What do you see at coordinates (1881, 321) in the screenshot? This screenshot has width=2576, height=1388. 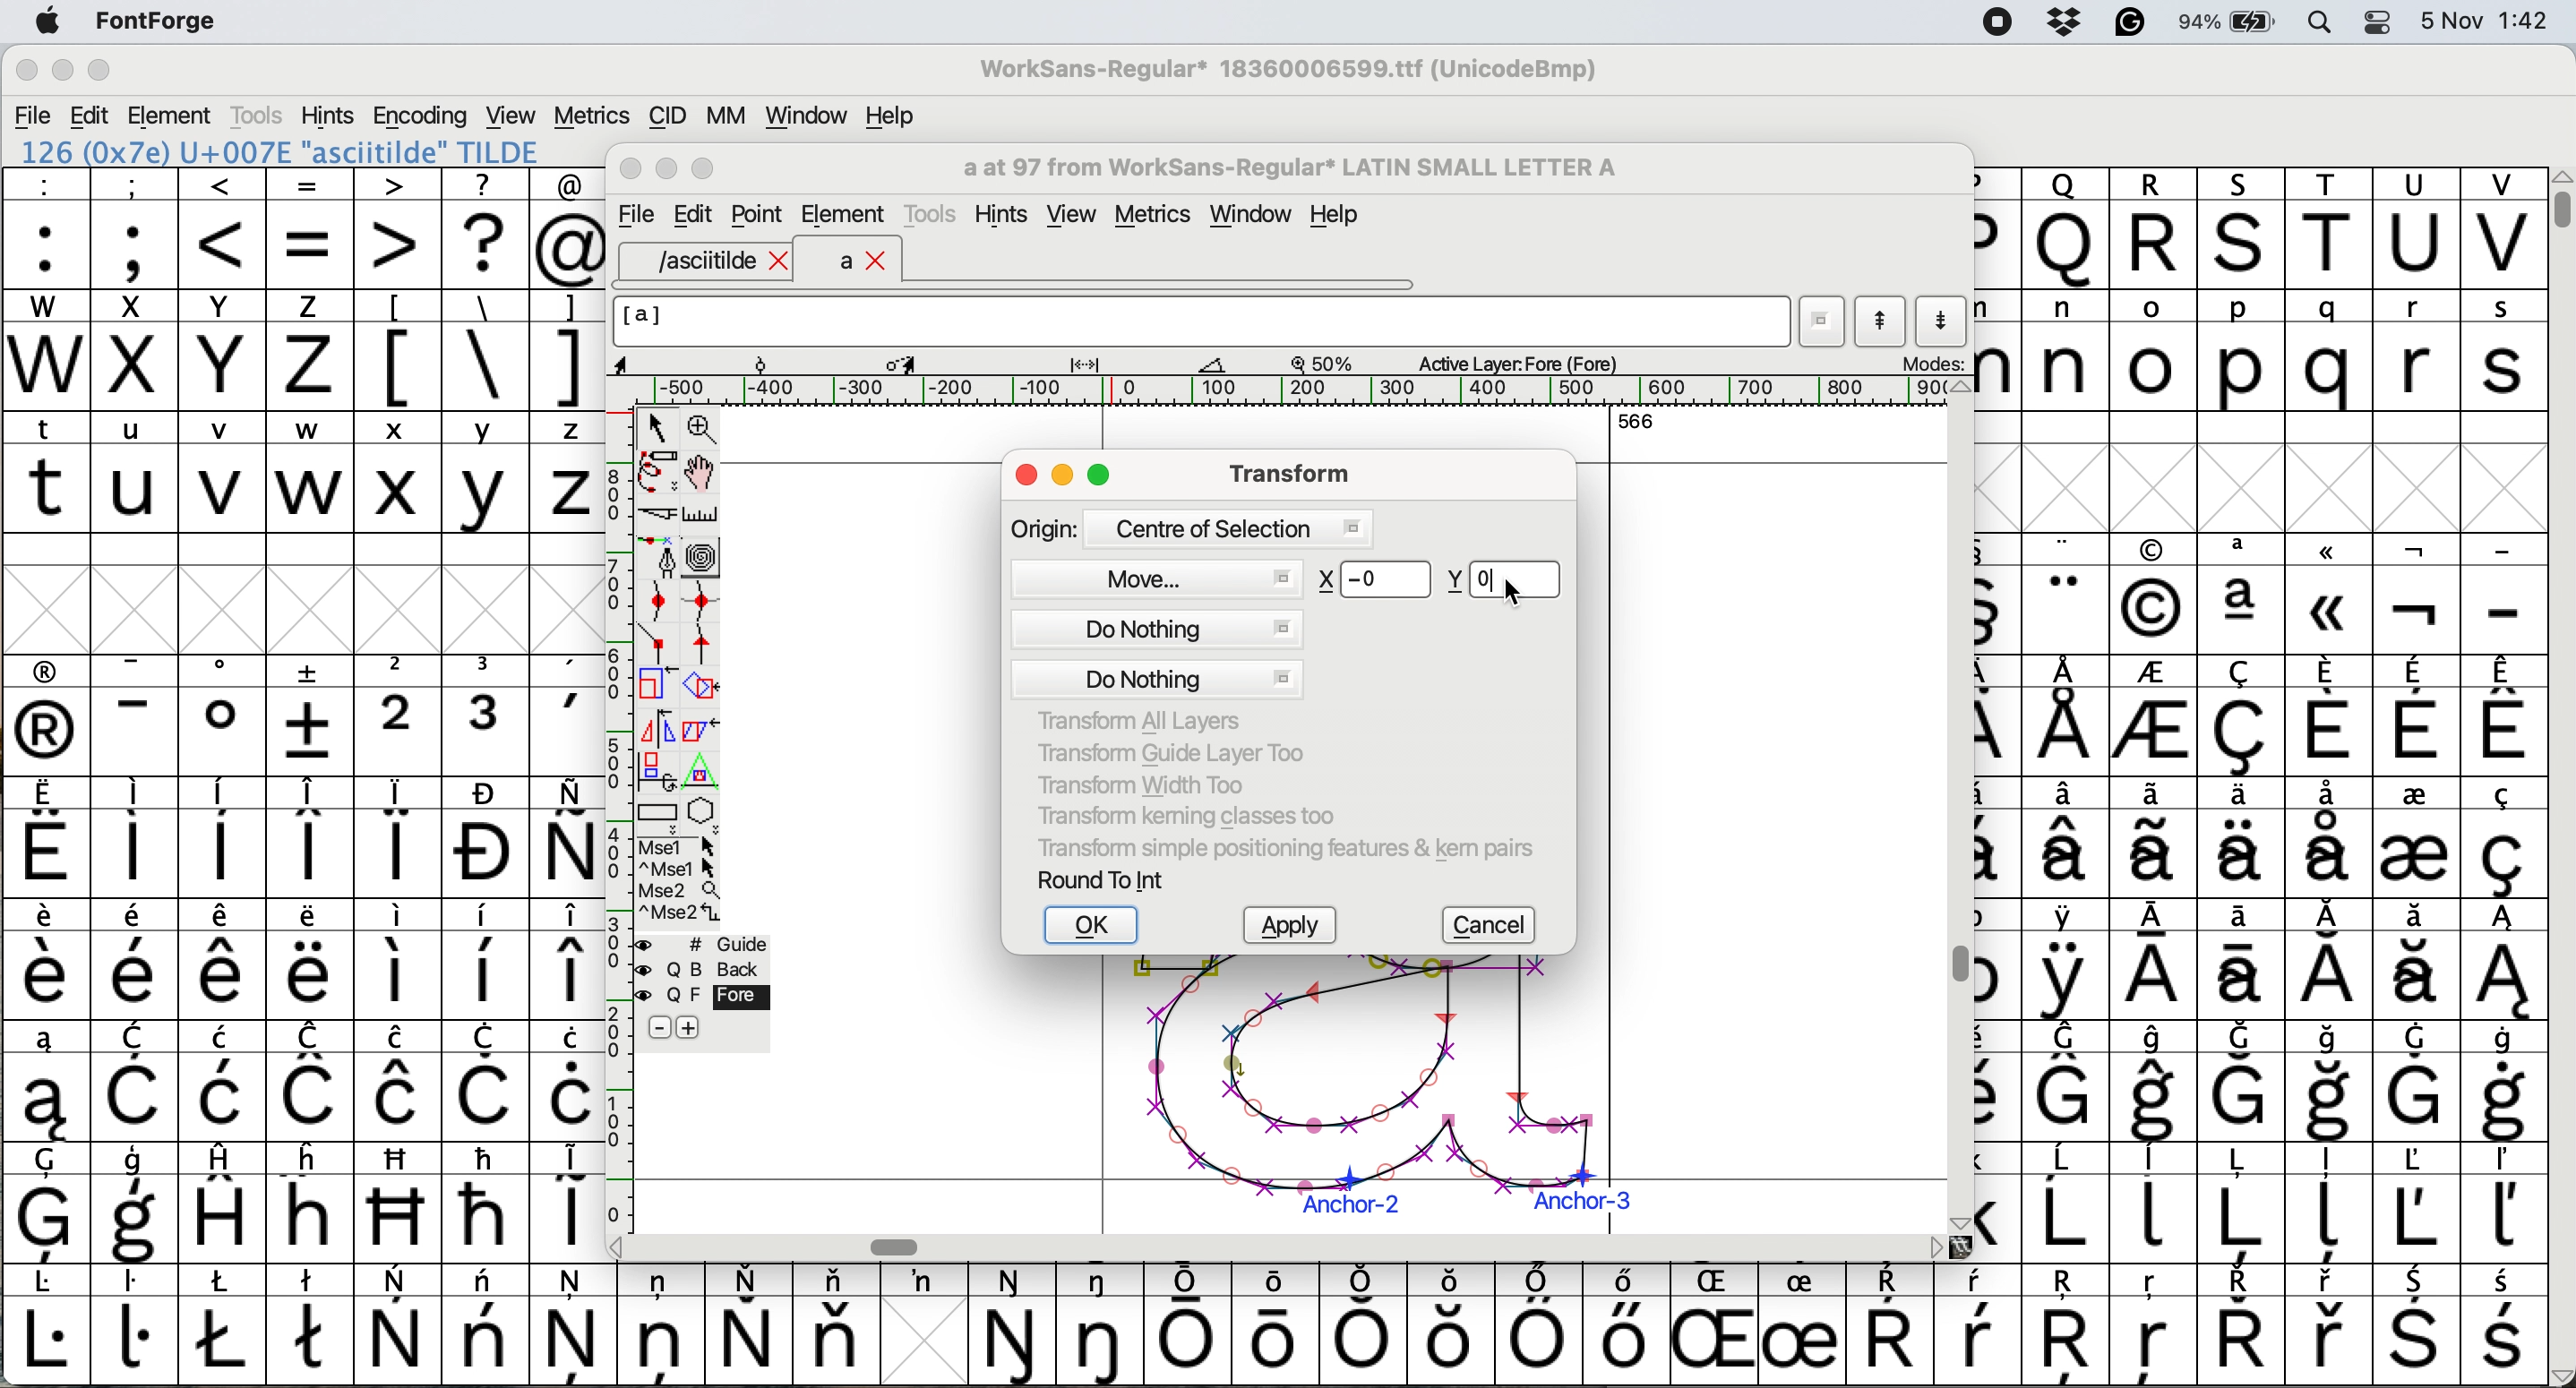 I see `show previous letter` at bounding box center [1881, 321].